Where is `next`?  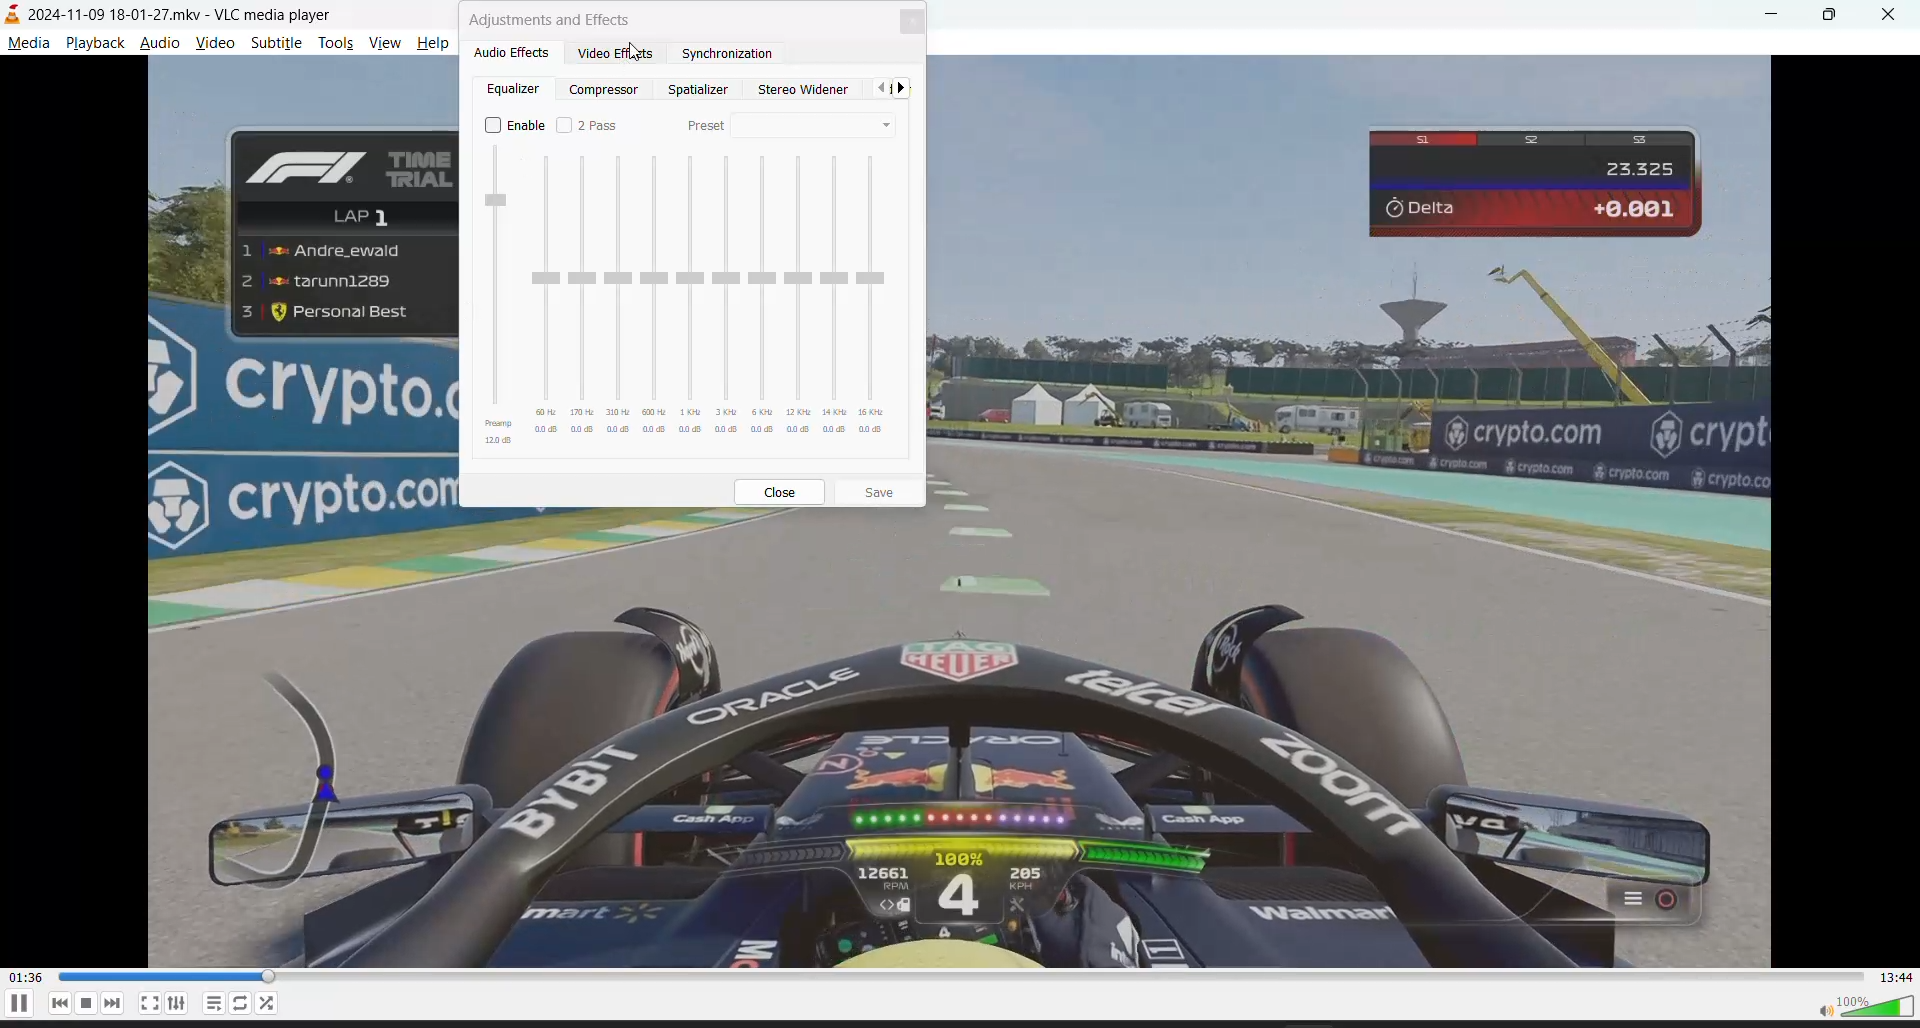 next is located at coordinates (115, 1008).